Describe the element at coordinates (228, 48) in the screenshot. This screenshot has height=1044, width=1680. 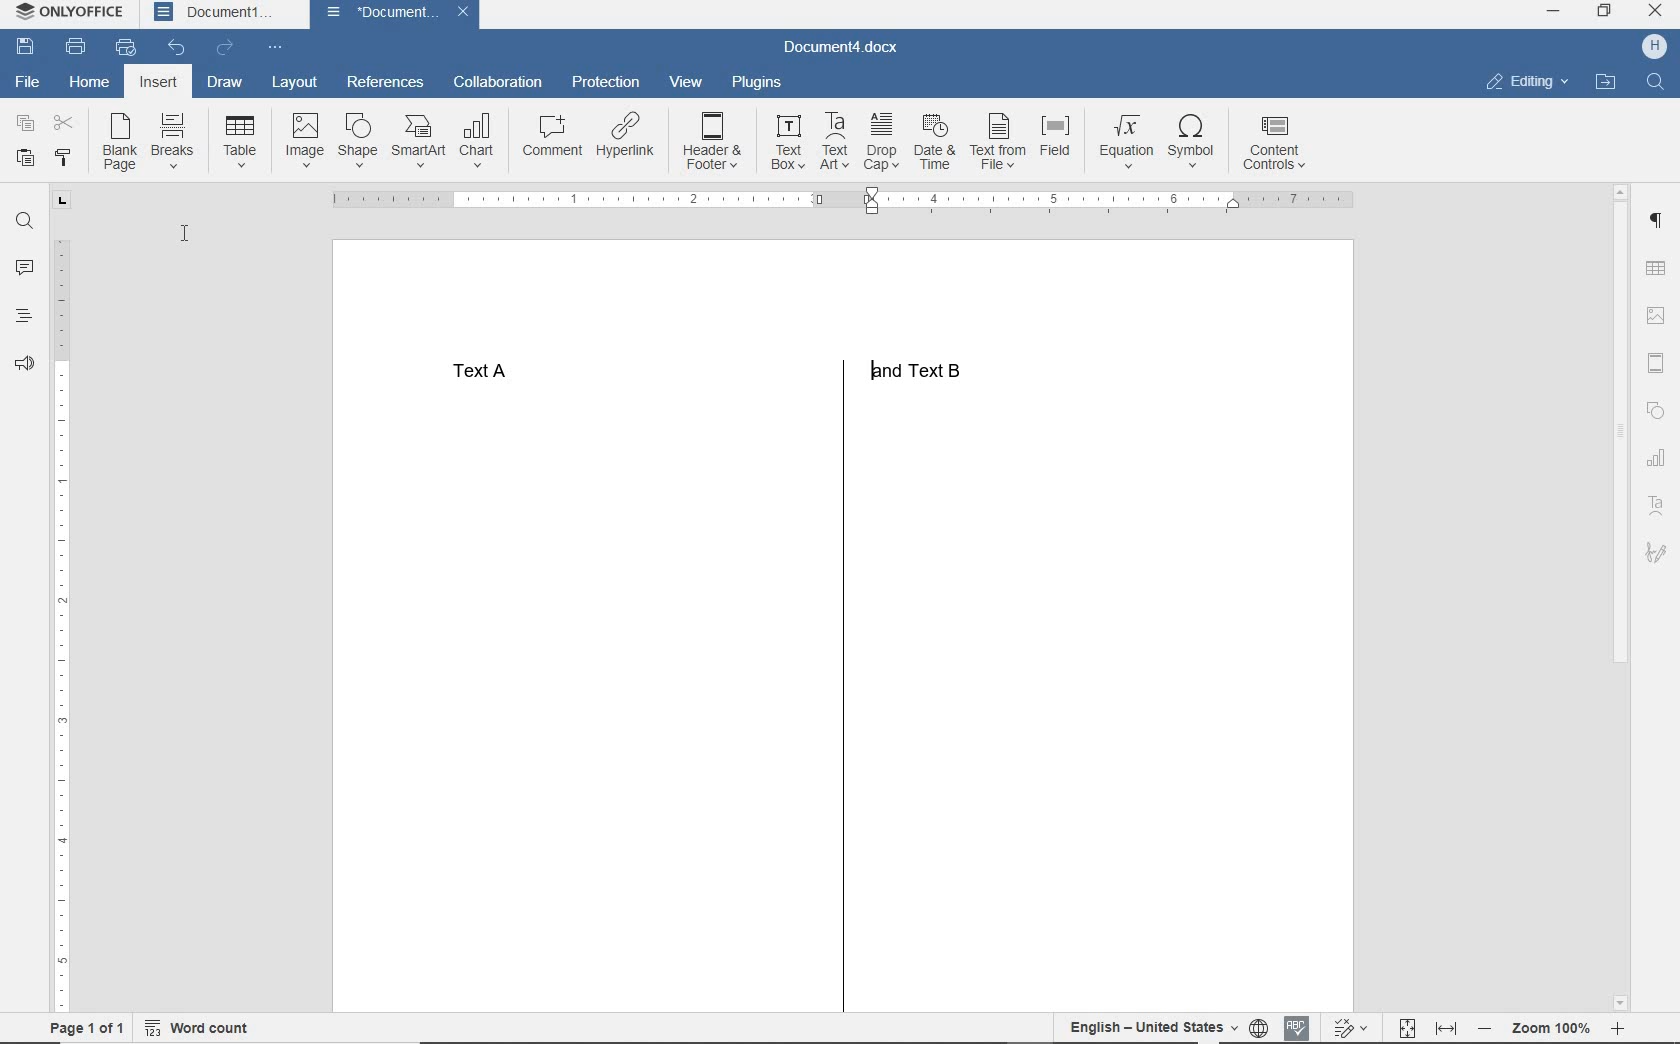
I see `REDO` at that location.